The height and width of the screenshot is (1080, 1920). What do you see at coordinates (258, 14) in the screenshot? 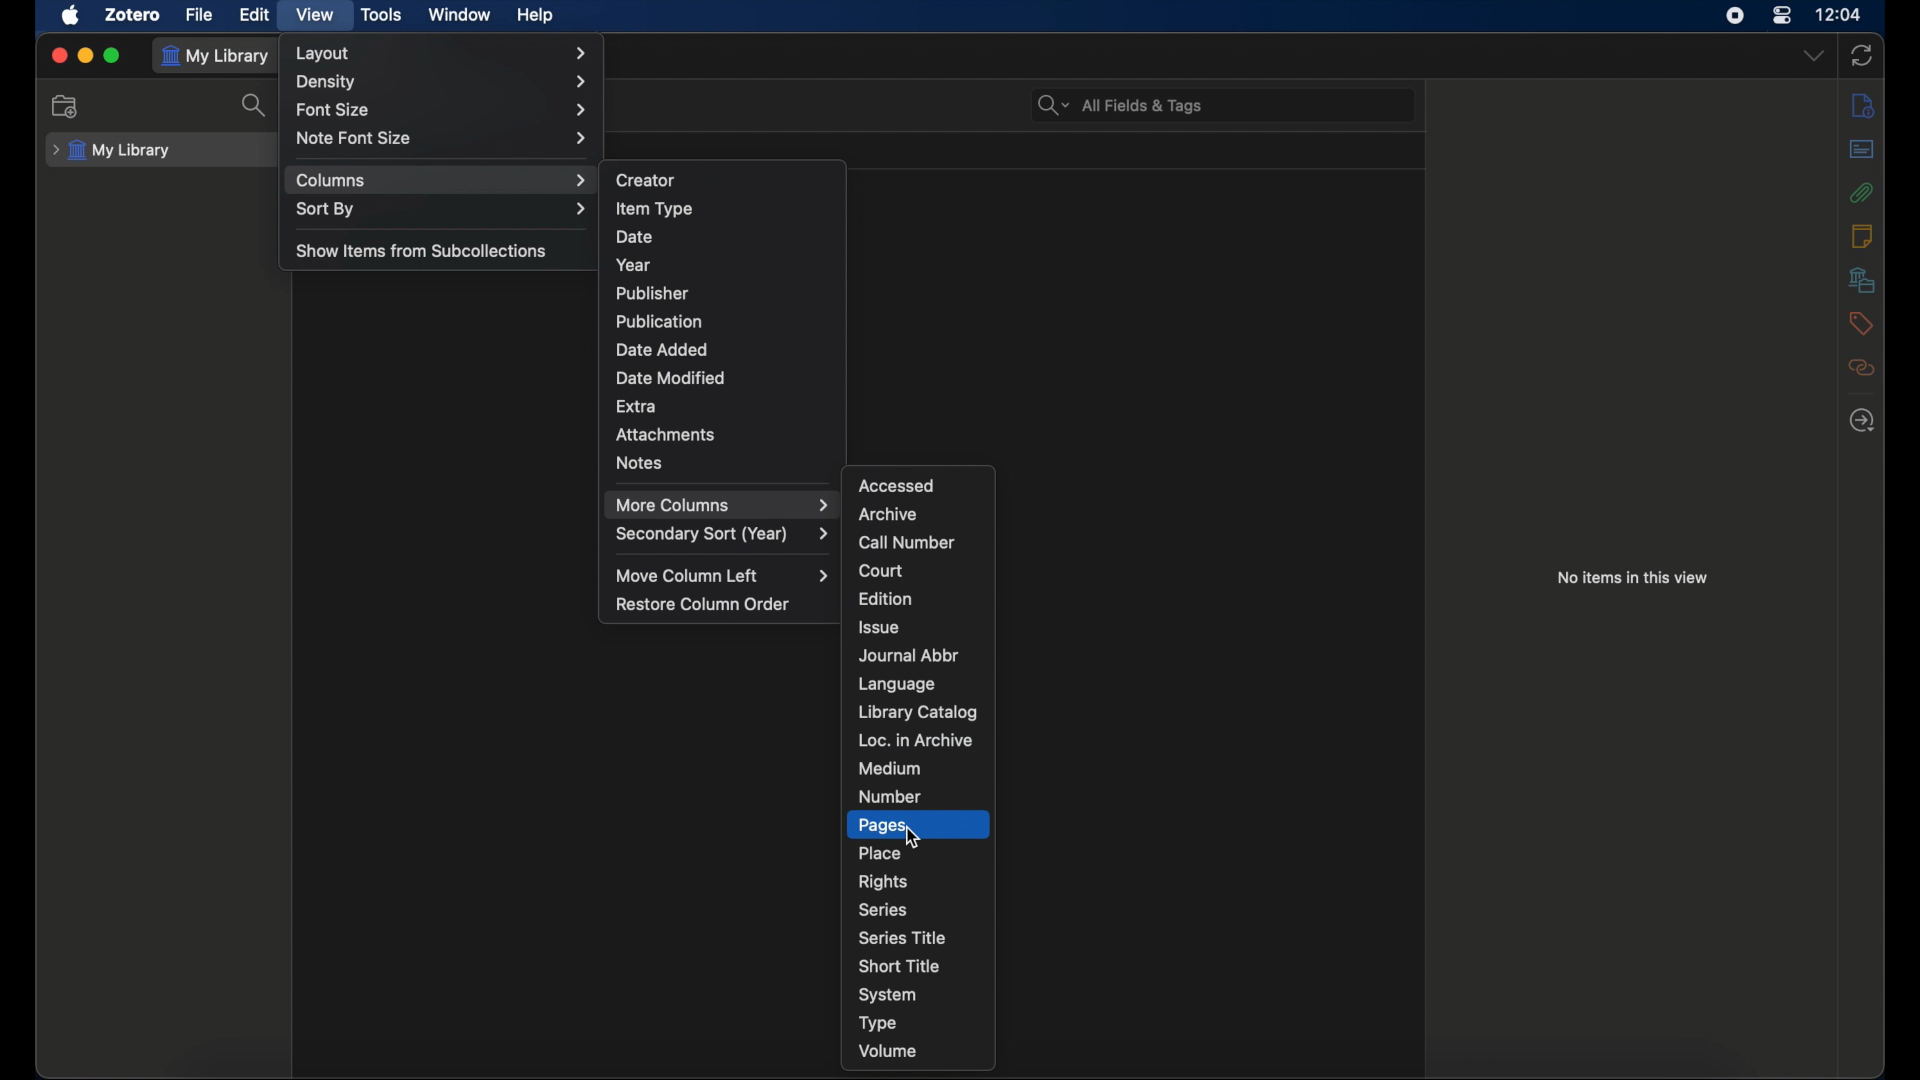
I see `edit` at bounding box center [258, 14].